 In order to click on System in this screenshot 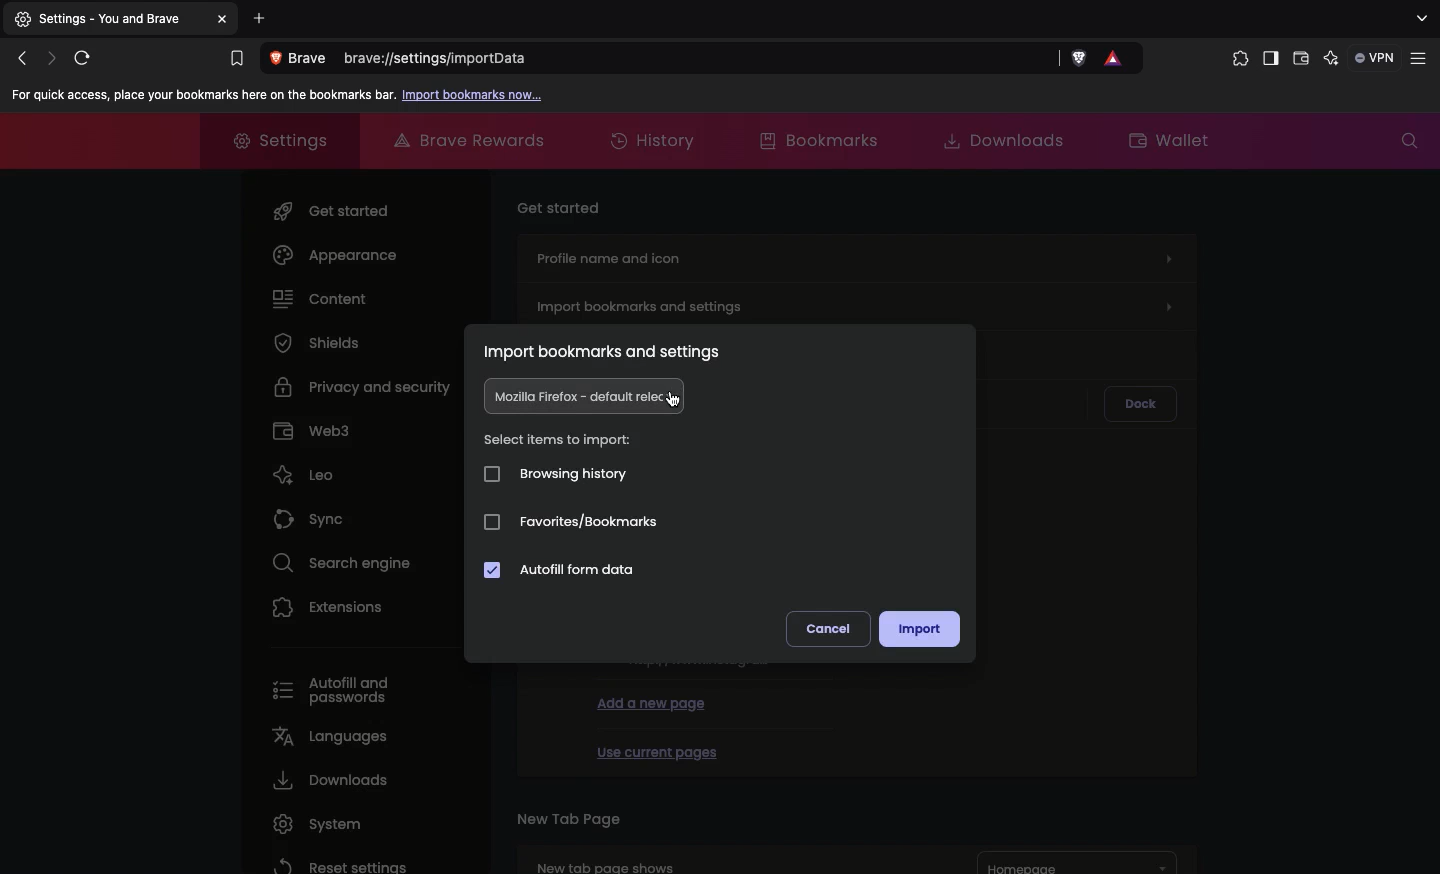, I will do `click(312, 824)`.